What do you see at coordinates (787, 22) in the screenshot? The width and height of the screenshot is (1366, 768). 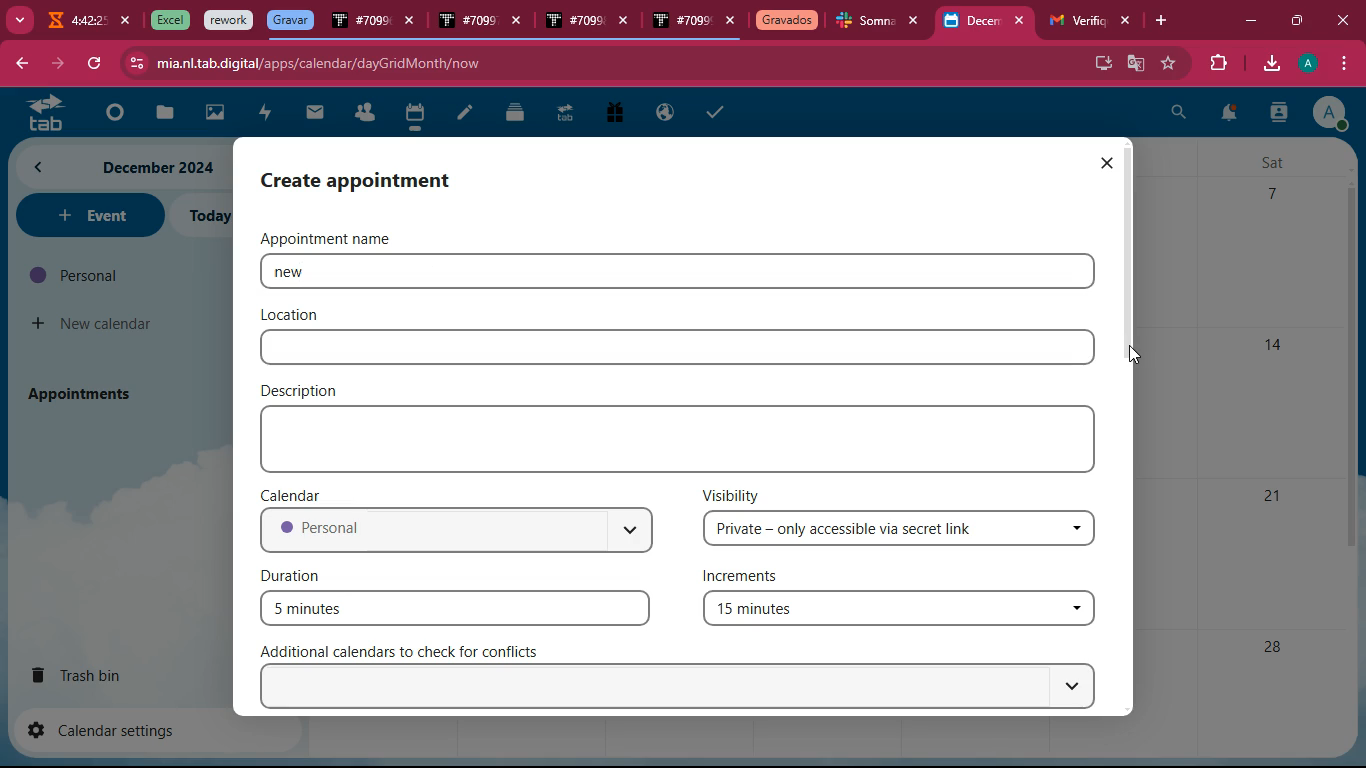 I see `tab` at bounding box center [787, 22].